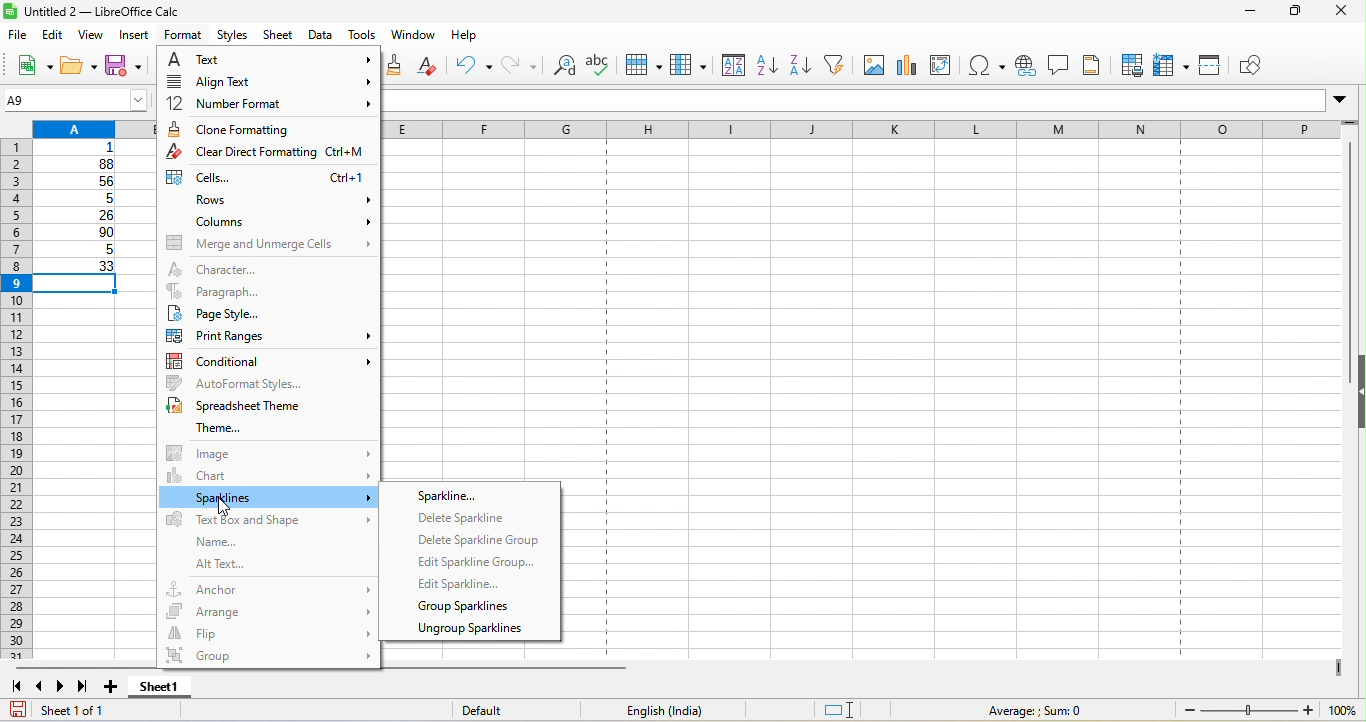 The width and height of the screenshot is (1366, 722). Describe the element at coordinates (269, 475) in the screenshot. I see `chart` at that location.